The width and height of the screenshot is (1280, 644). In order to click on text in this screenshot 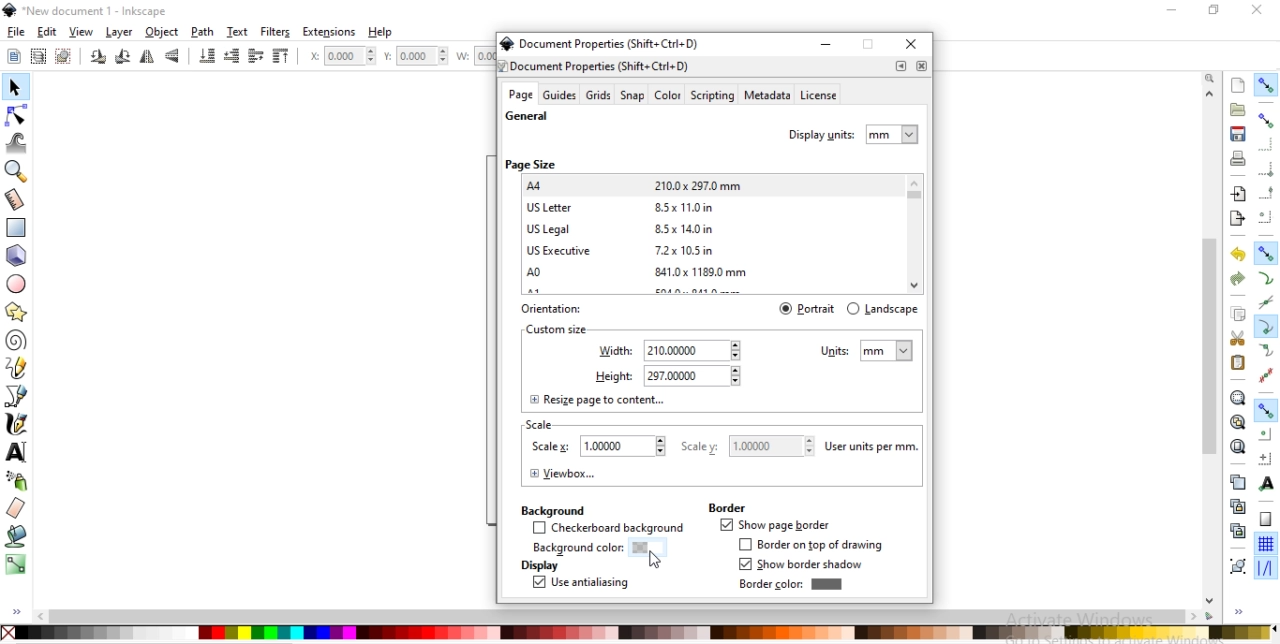, I will do `click(239, 32)`.